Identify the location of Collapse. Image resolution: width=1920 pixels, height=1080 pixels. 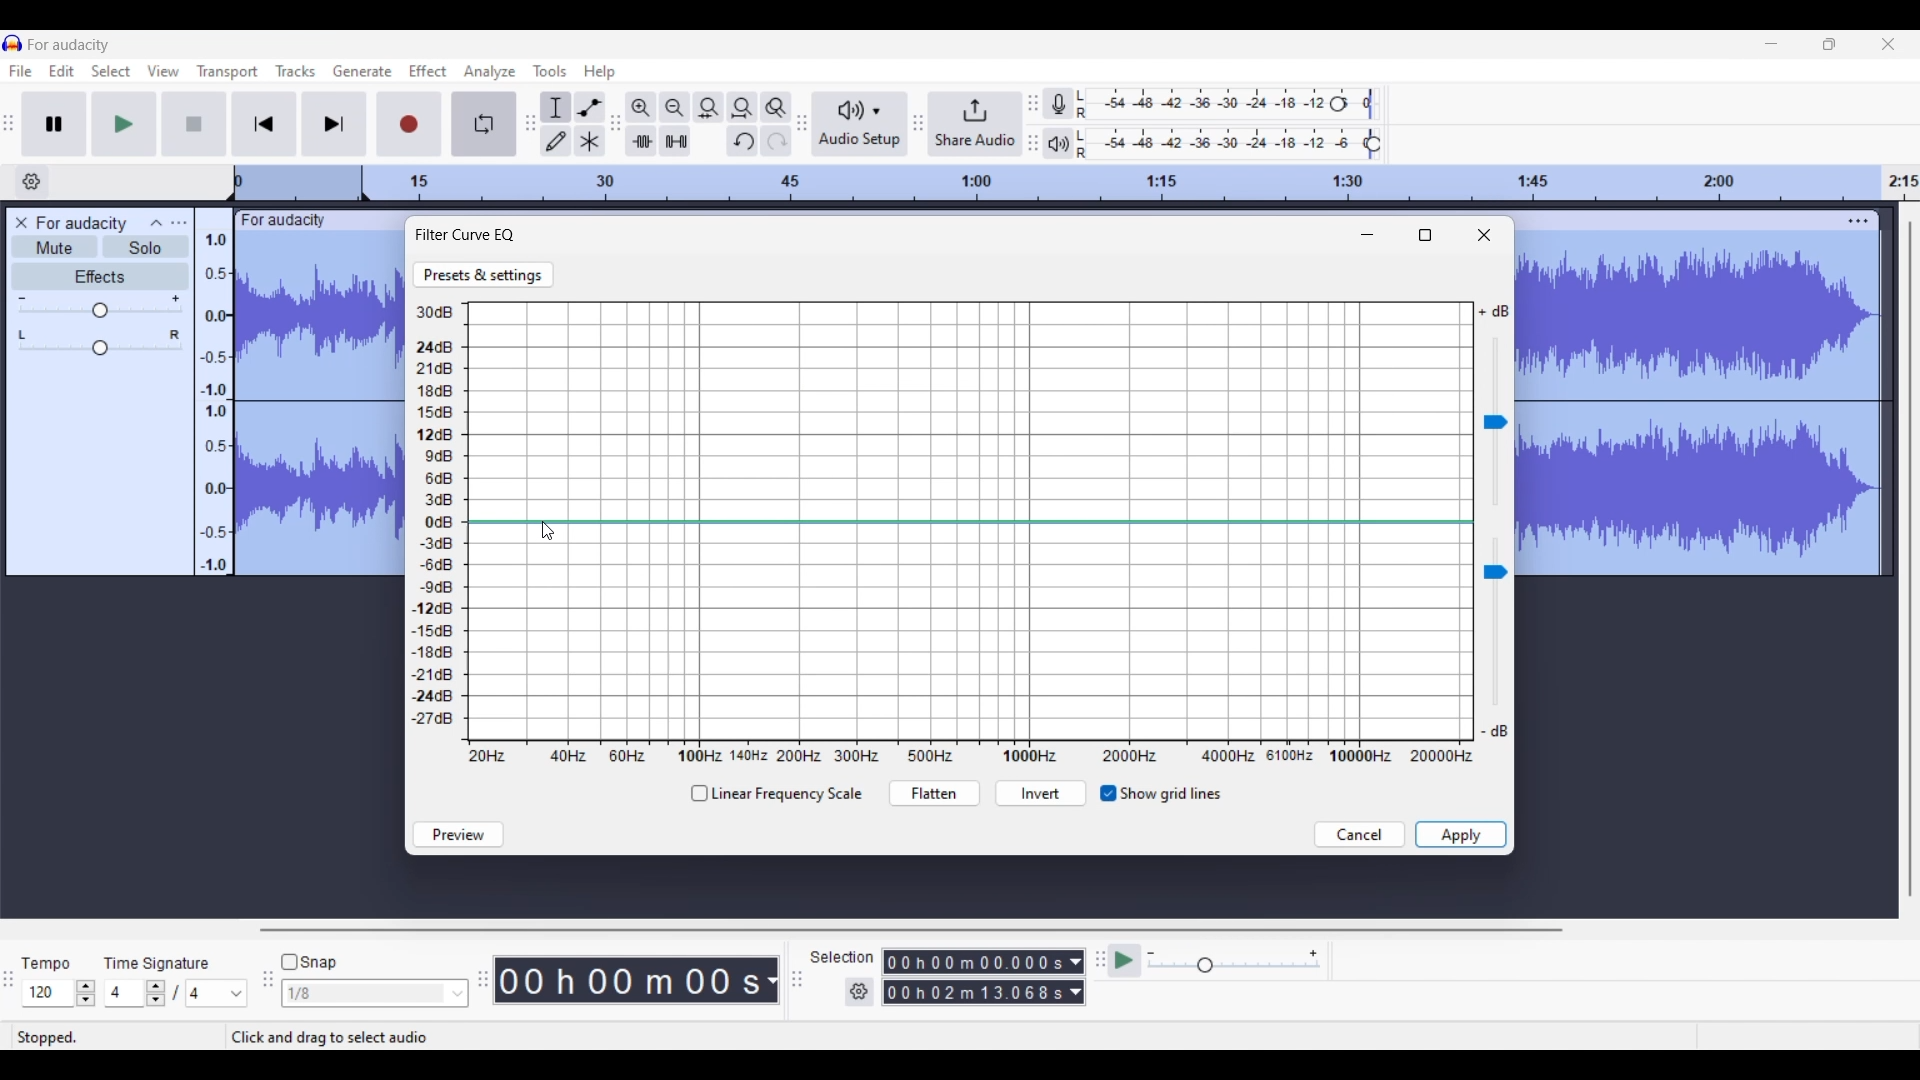
(157, 221).